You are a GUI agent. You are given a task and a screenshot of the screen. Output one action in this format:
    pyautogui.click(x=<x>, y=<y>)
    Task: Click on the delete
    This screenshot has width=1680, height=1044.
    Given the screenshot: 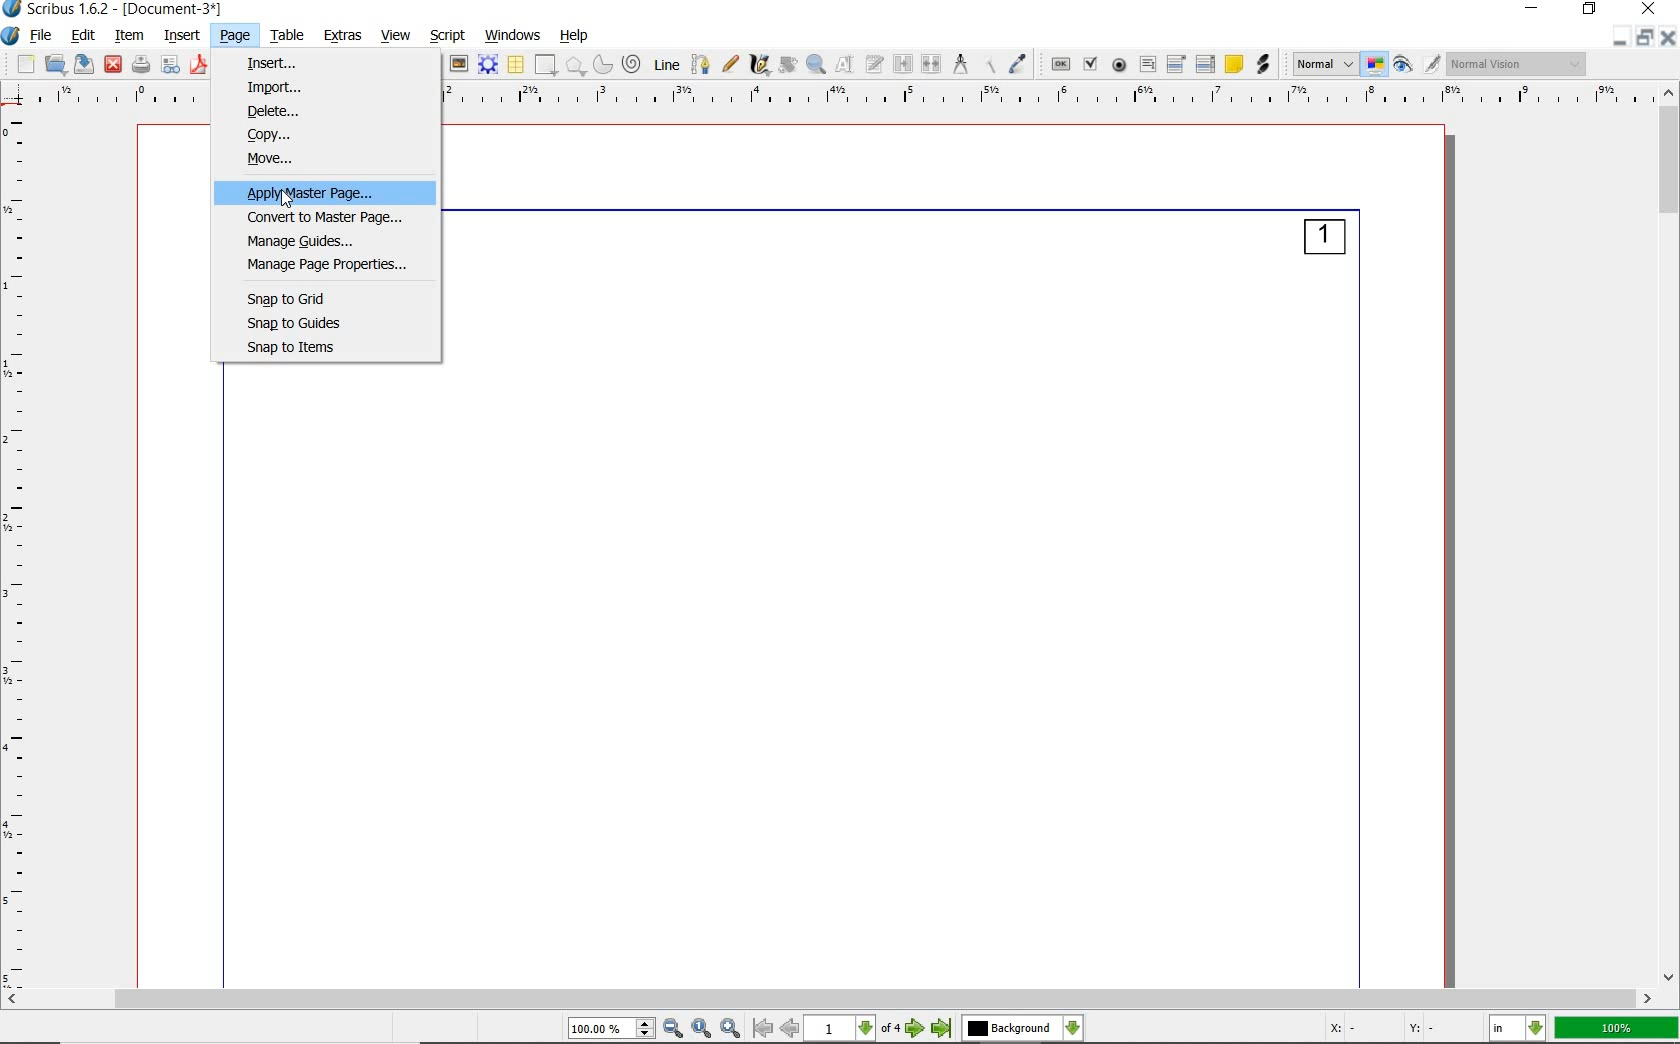 What is the action you would take?
    pyautogui.click(x=280, y=112)
    